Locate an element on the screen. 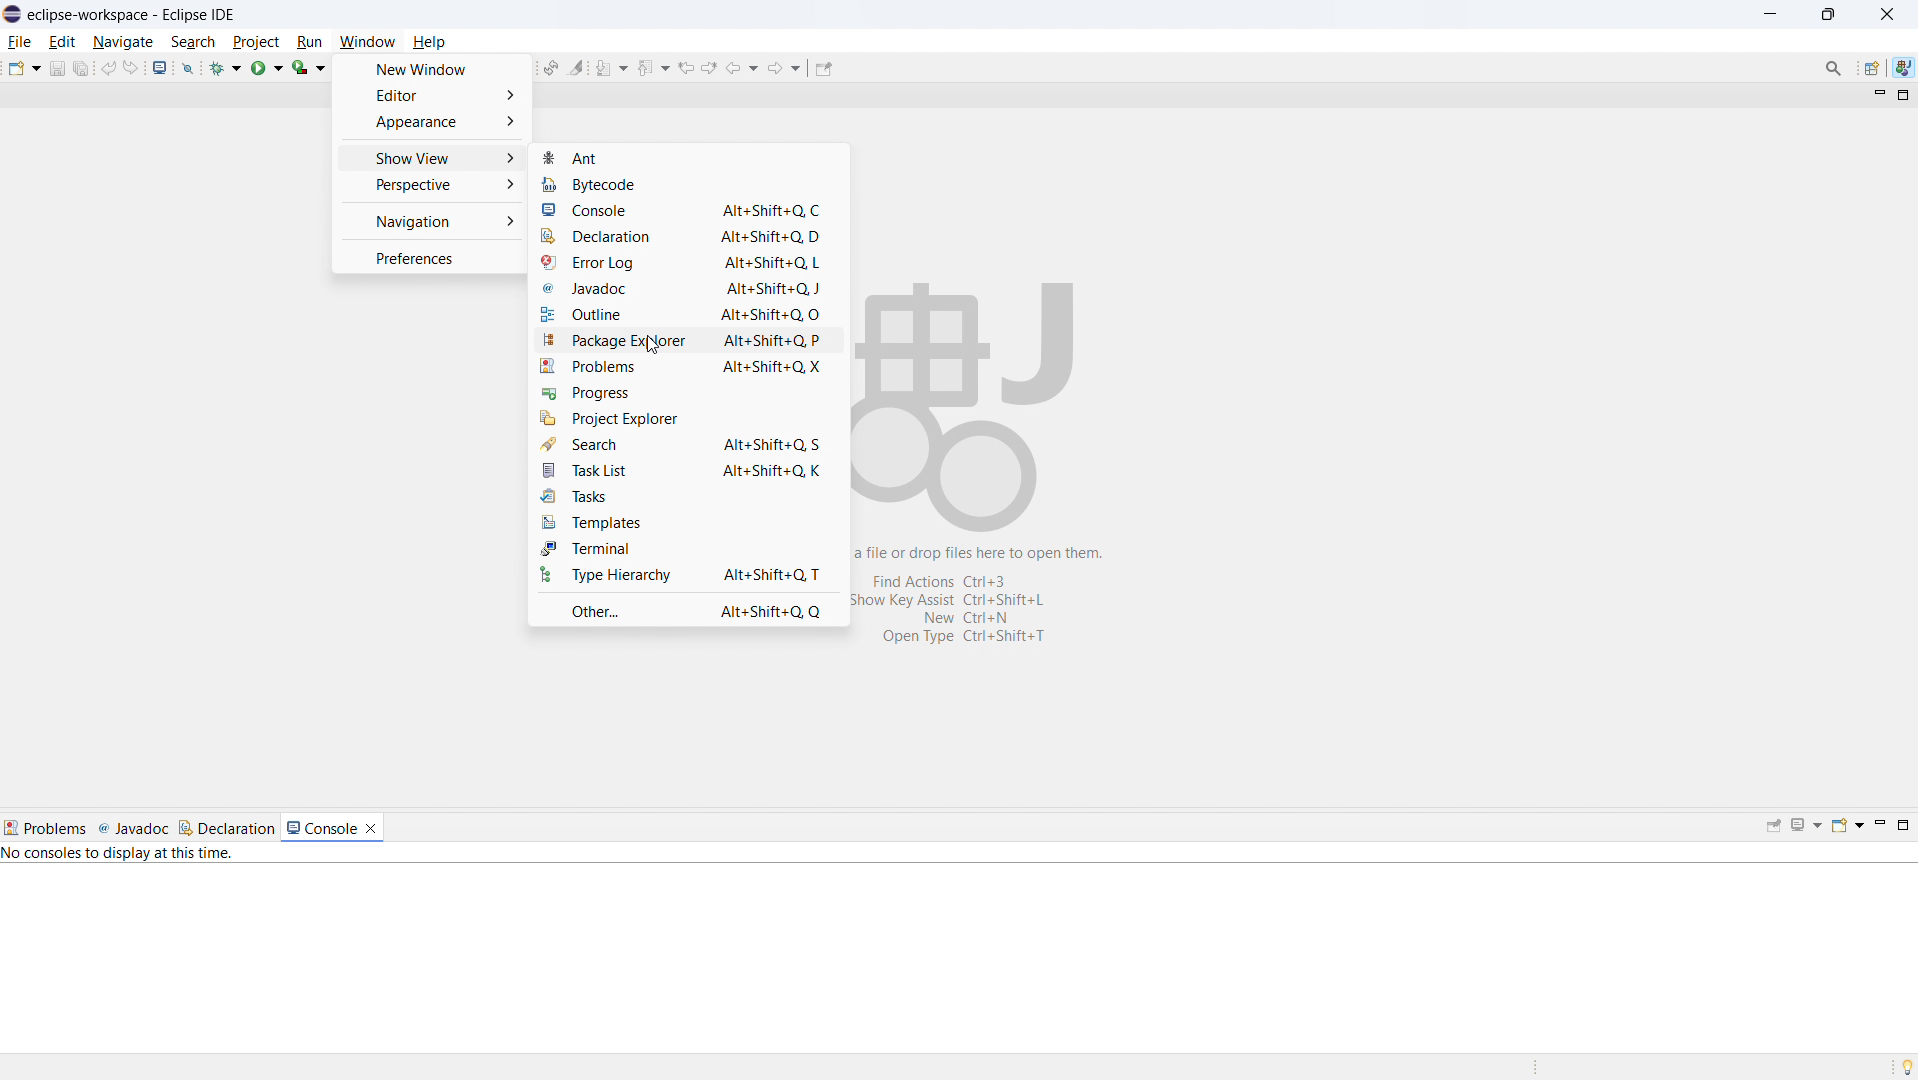 The image size is (1918, 1080). project is located at coordinates (256, 41).